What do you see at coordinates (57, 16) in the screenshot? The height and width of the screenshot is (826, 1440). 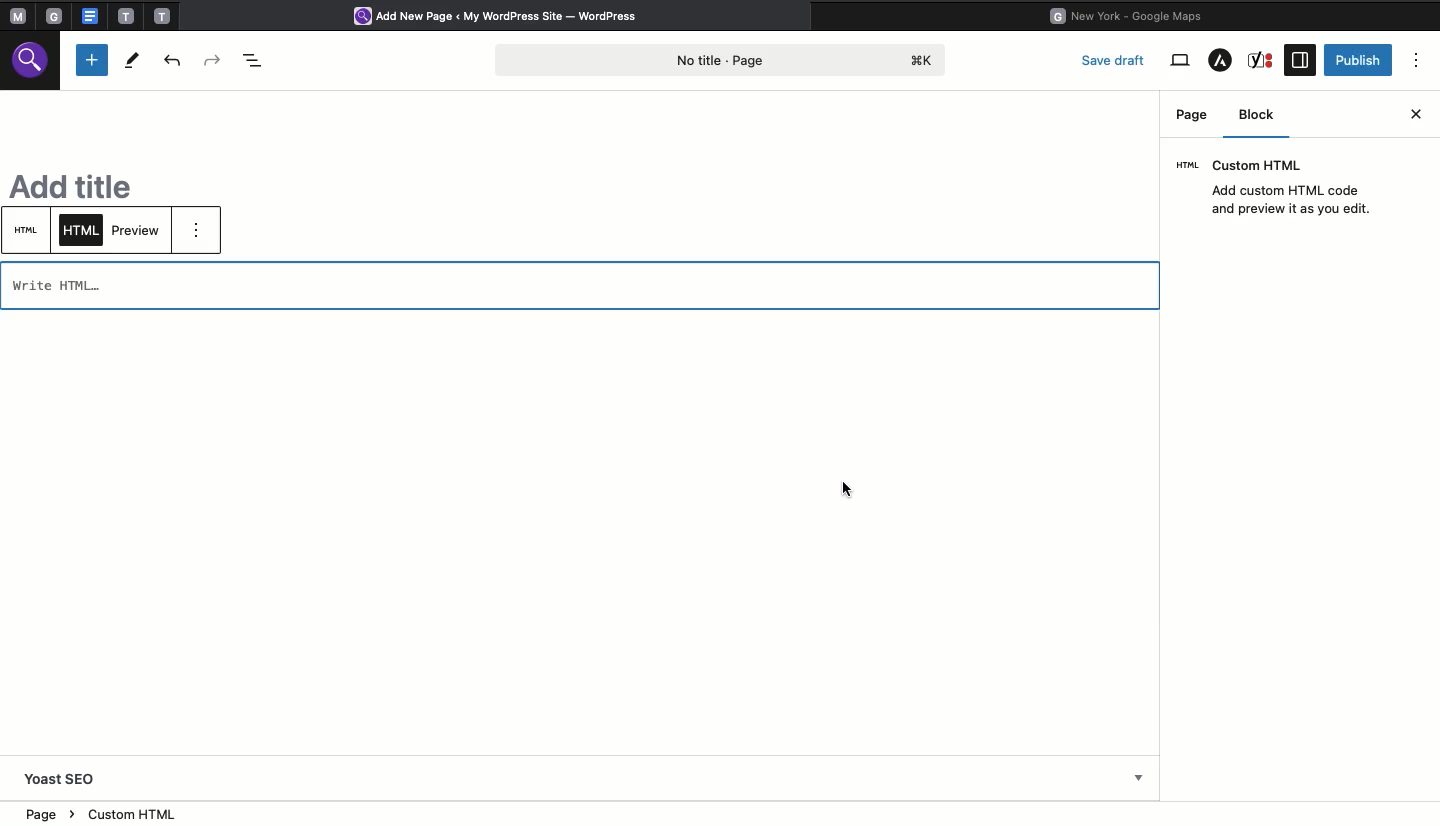 I see `tab` at bounding box center [57, 16].